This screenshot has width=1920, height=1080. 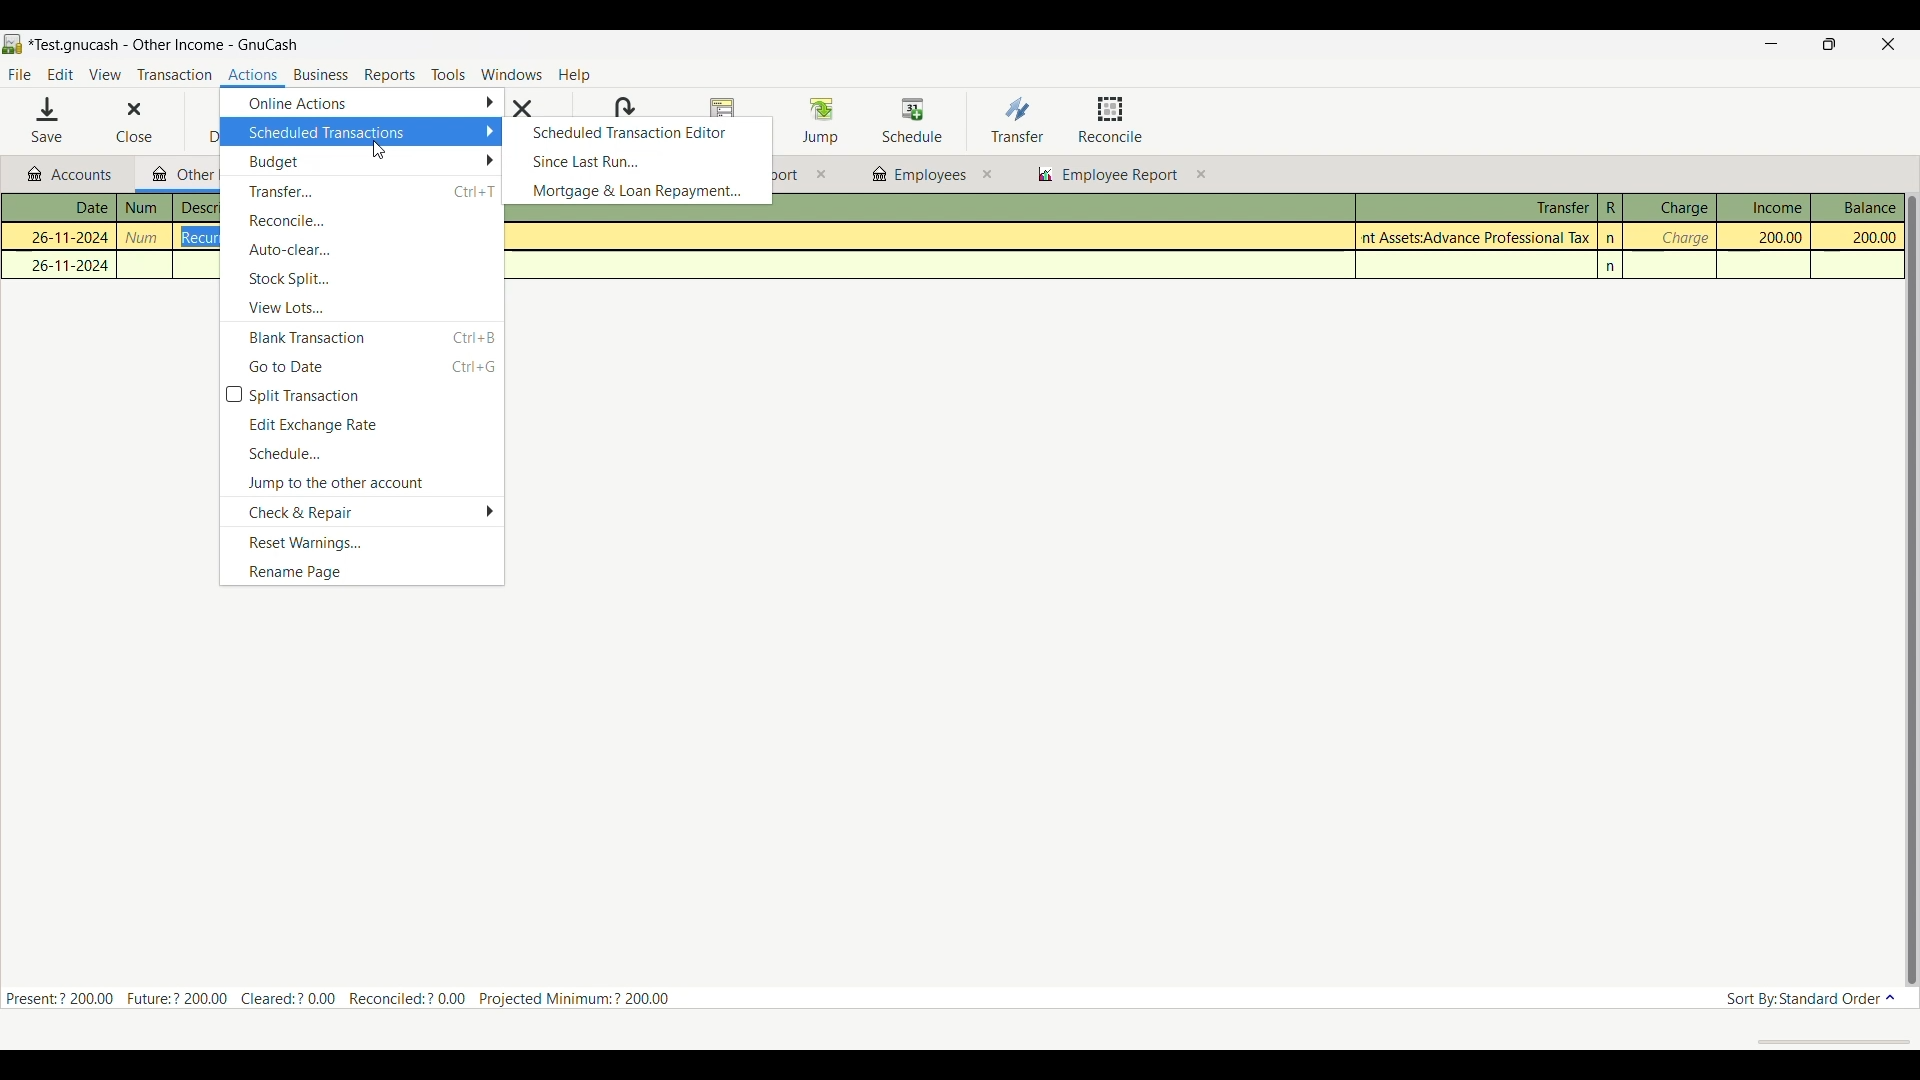 What do you see at coordinates (638, 161) in the screenshot?
I see `Since last run` at bounding box center [638, 161].